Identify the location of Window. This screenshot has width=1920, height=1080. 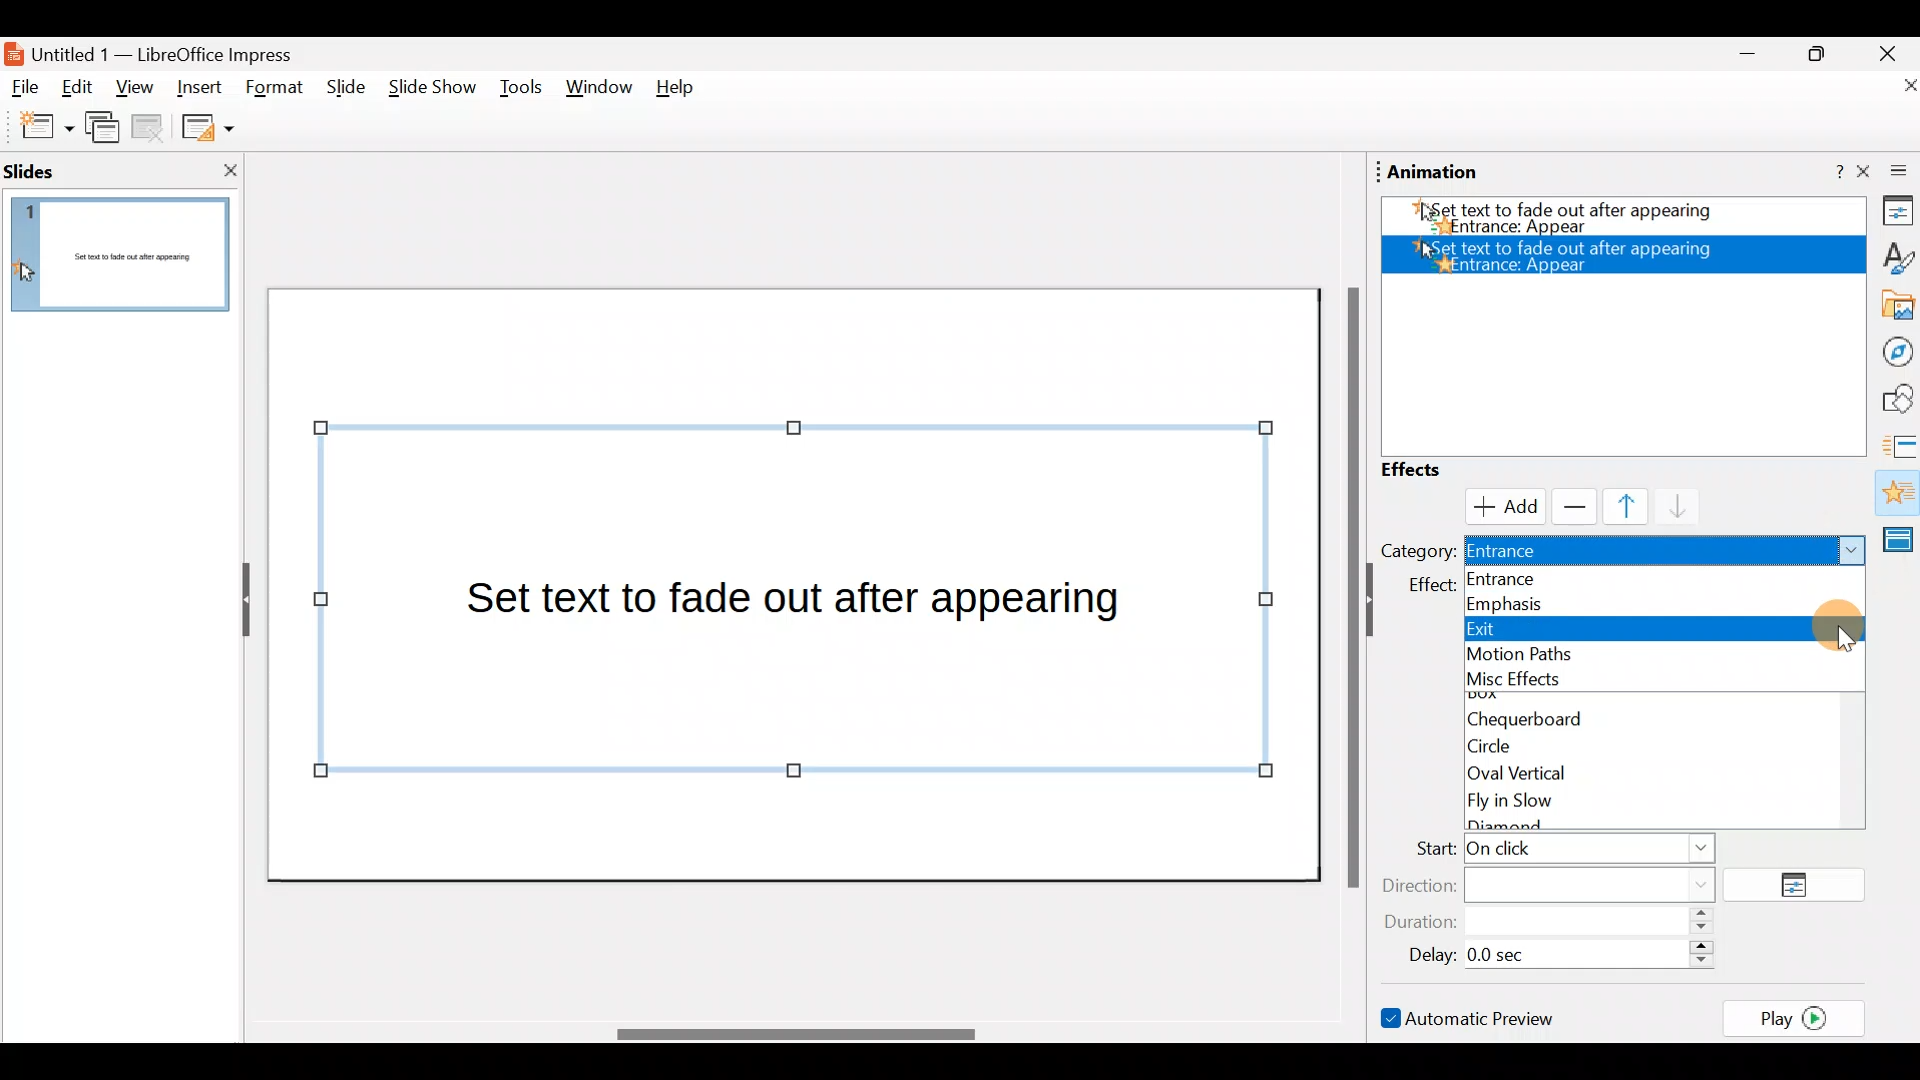
(600, 92).